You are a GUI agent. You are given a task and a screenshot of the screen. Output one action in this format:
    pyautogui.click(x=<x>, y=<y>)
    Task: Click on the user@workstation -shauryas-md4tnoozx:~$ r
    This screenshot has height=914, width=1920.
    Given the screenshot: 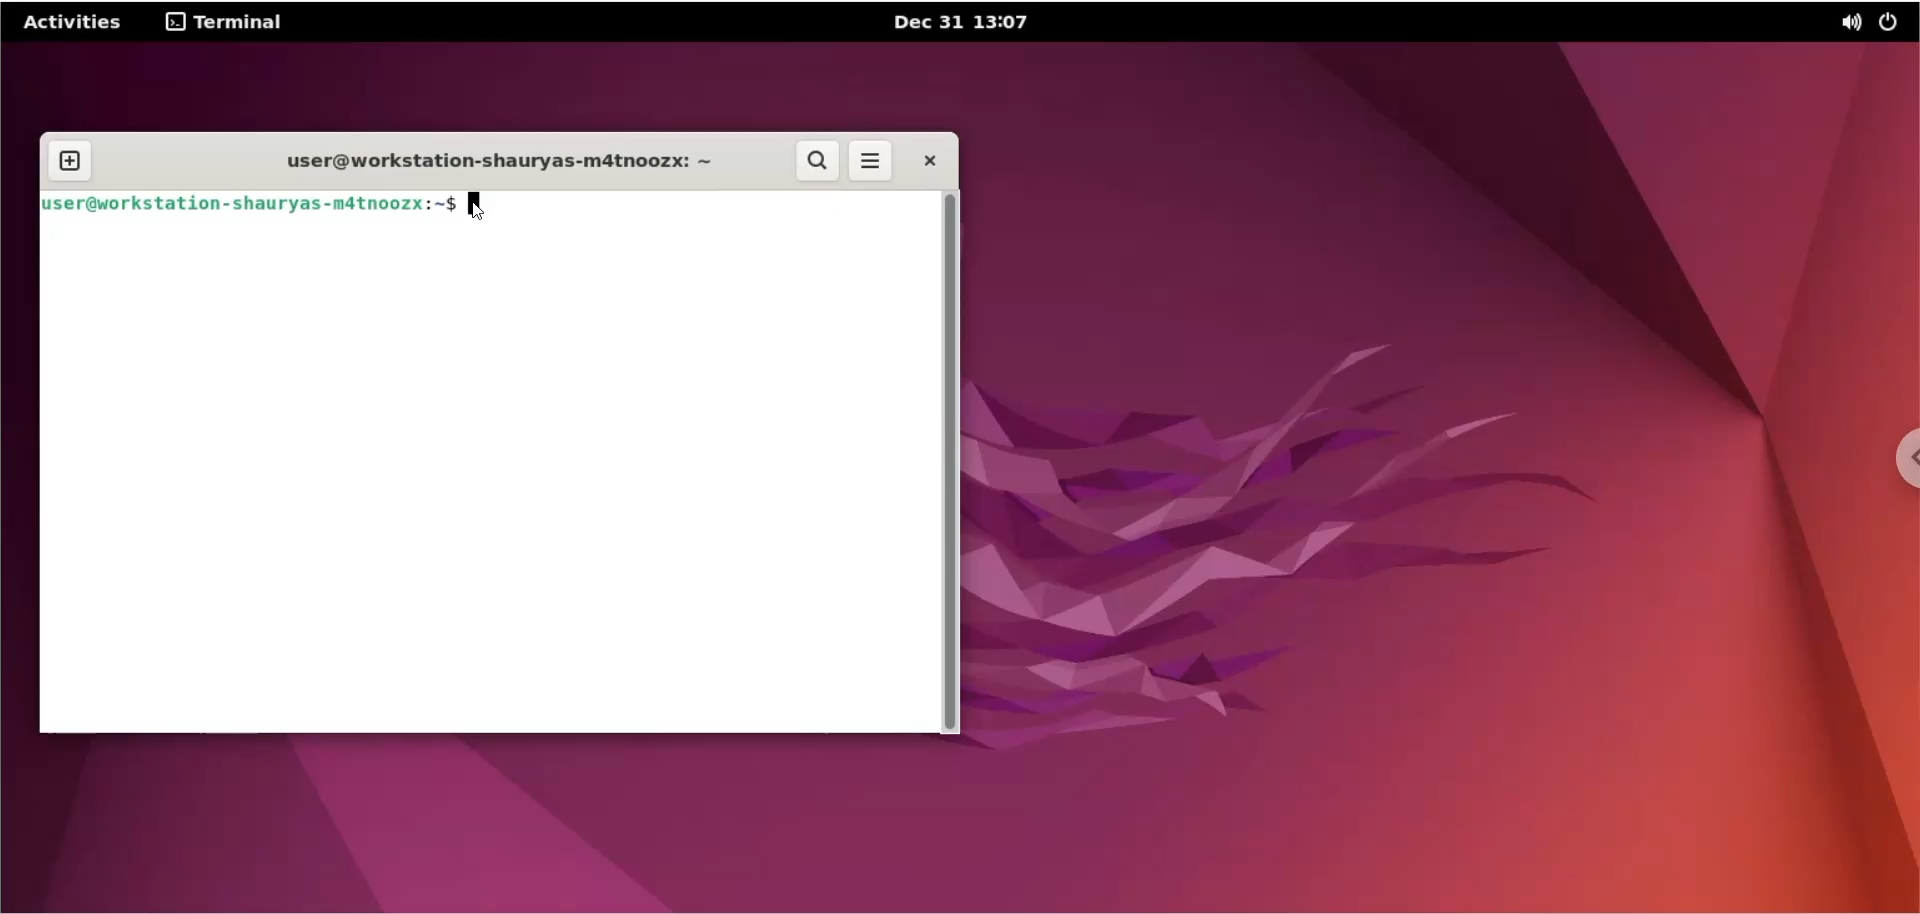 What is the action you would take?
    pyautogui.click(x=251, y=203)
    